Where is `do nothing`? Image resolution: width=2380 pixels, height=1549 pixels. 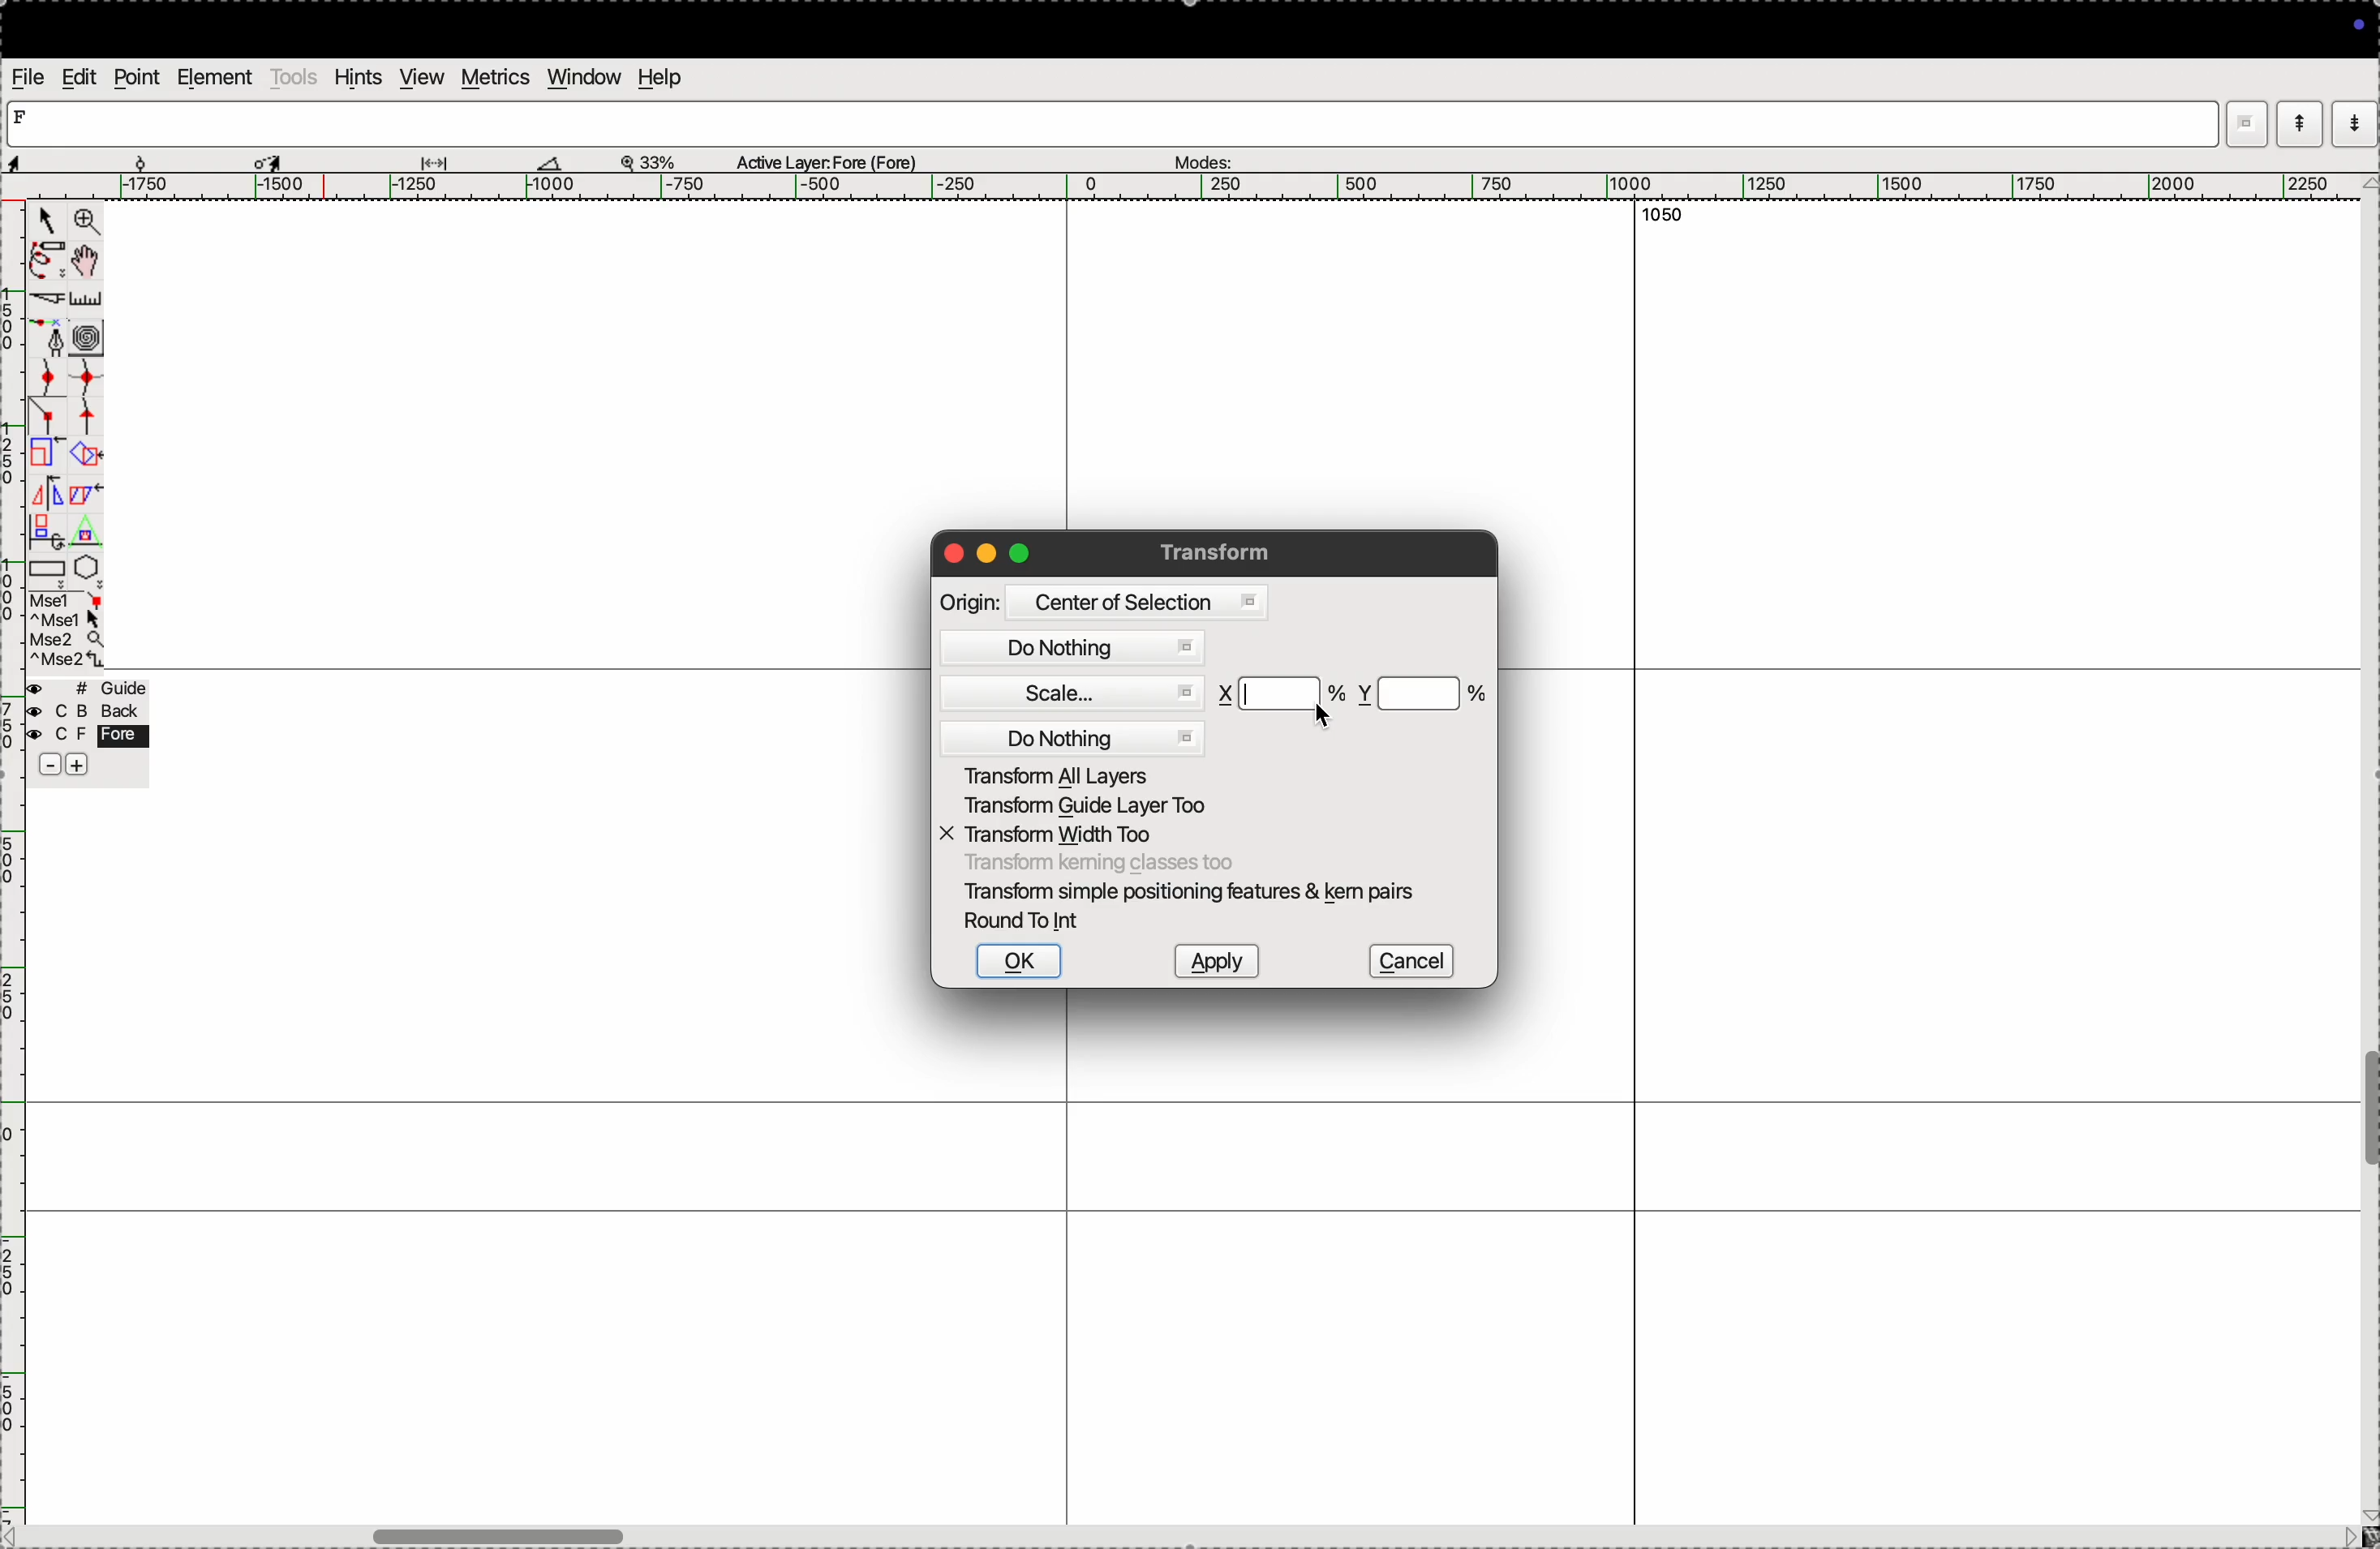 do nothing is located at coordinates (1077, 649).